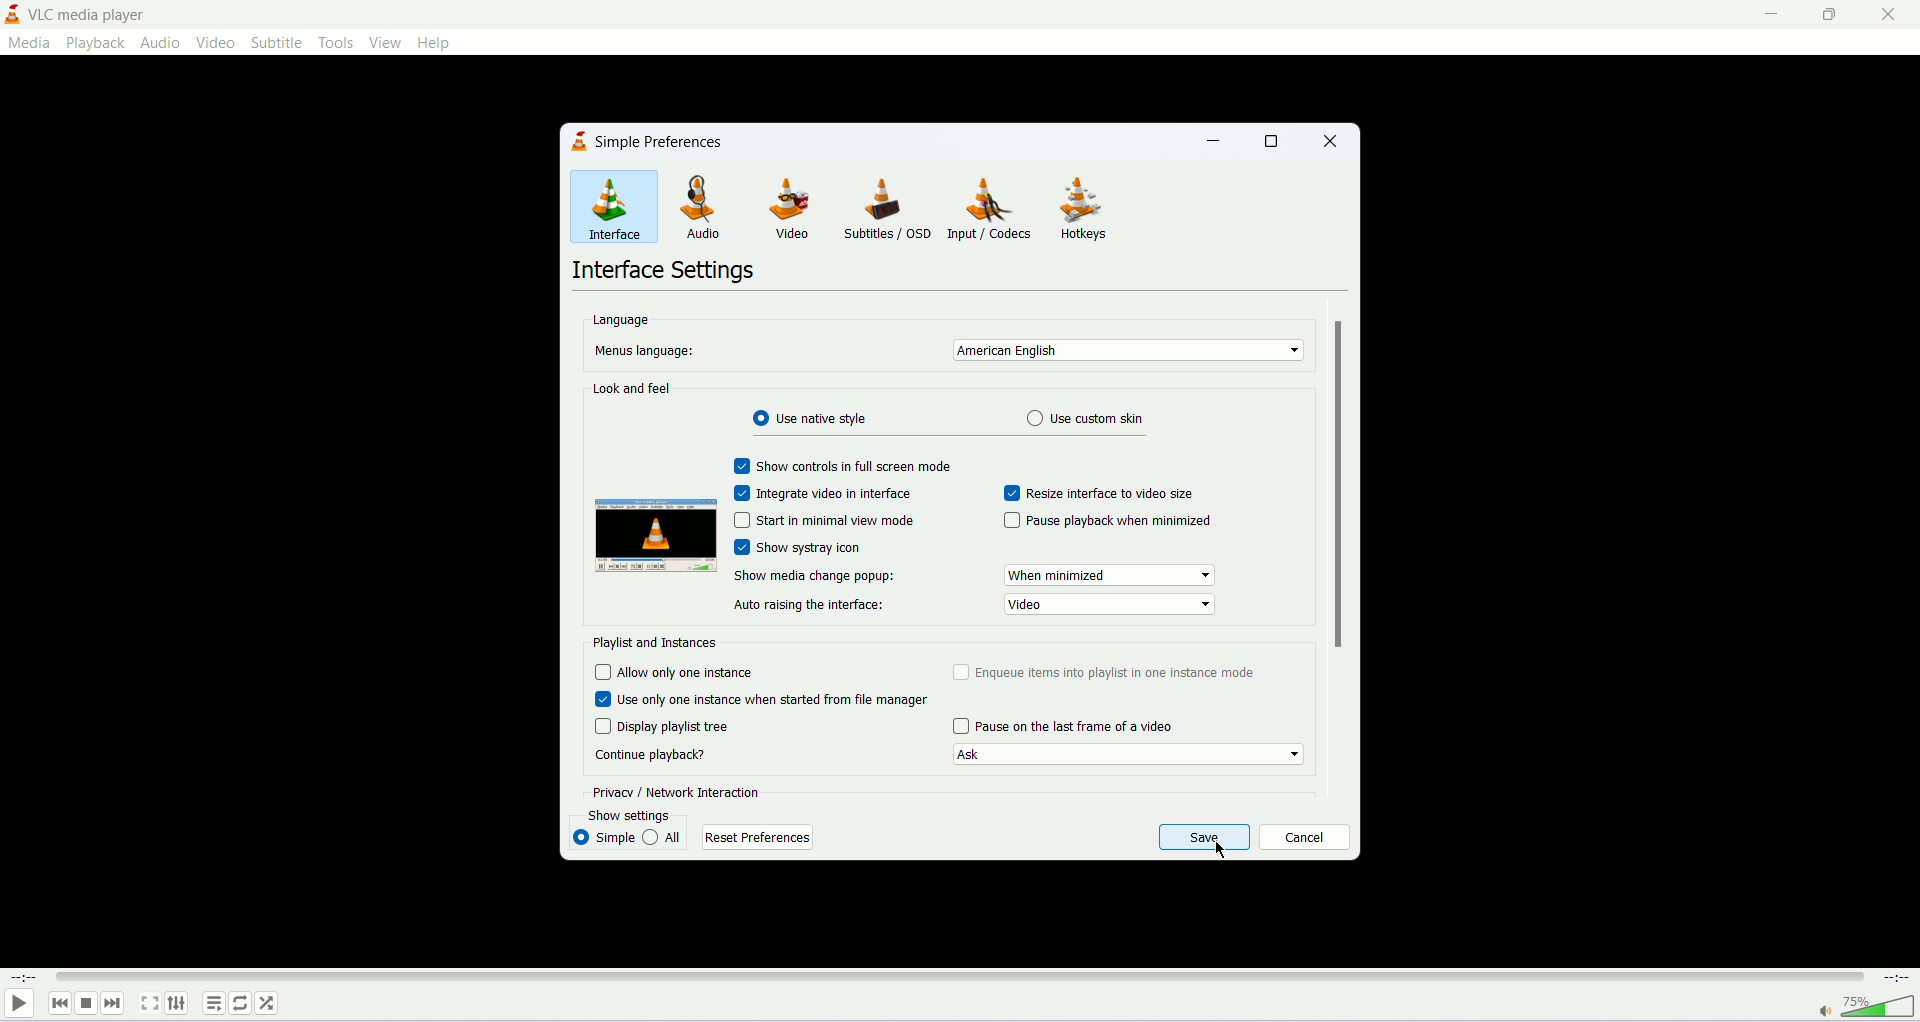 Image resolution: width=1920 pixels, height=1022 pixels. I want to click on mouse cursor, so click(1223, 851).